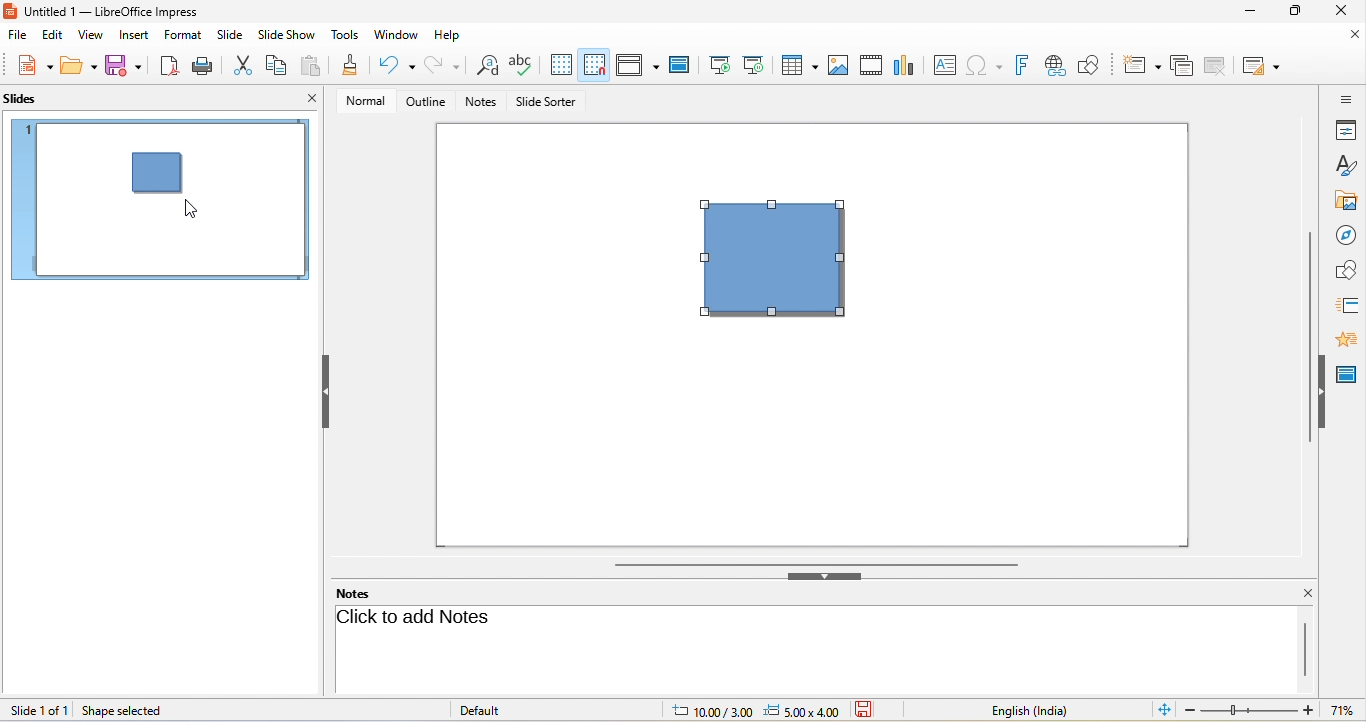 This screenshot has width=1366, height=722. What do you see at coordinates (1345, 164) in the screenshot?
I see `styles` at bounding box center [1345, 164].